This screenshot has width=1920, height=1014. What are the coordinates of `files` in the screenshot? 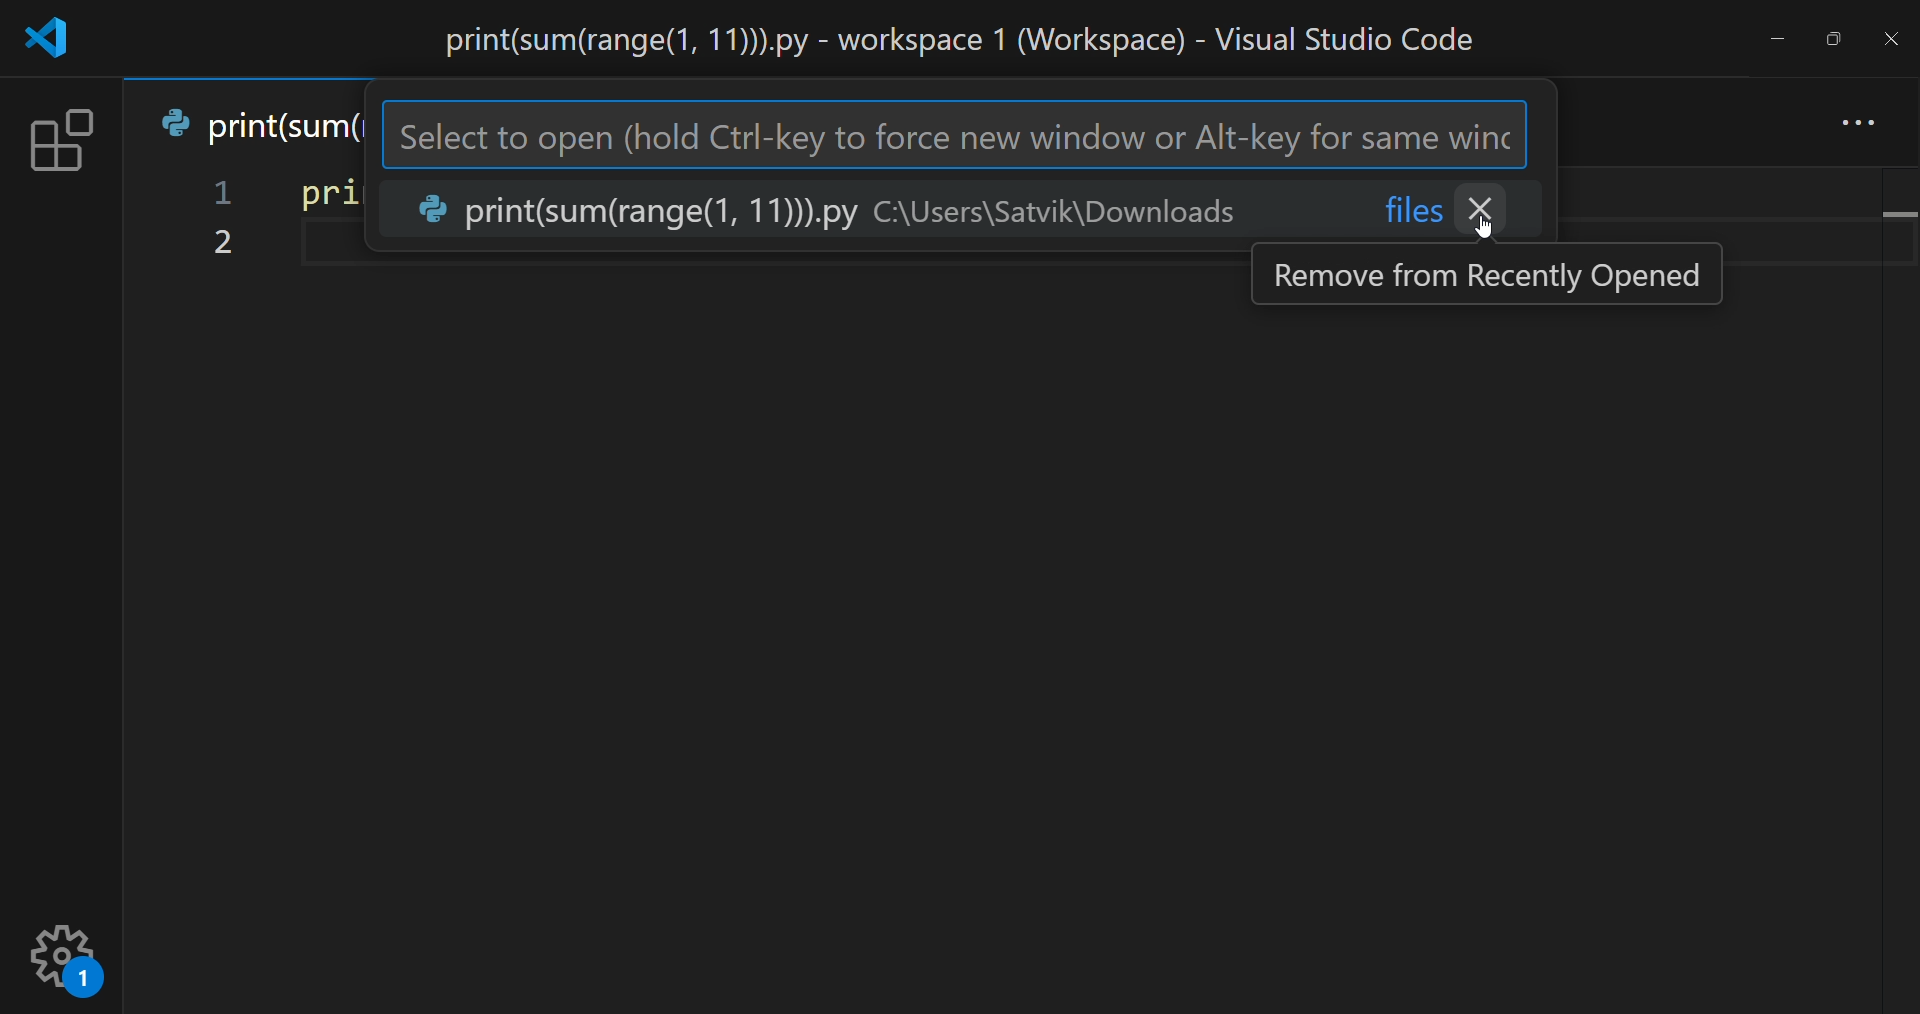 It's located at (1414, 208).